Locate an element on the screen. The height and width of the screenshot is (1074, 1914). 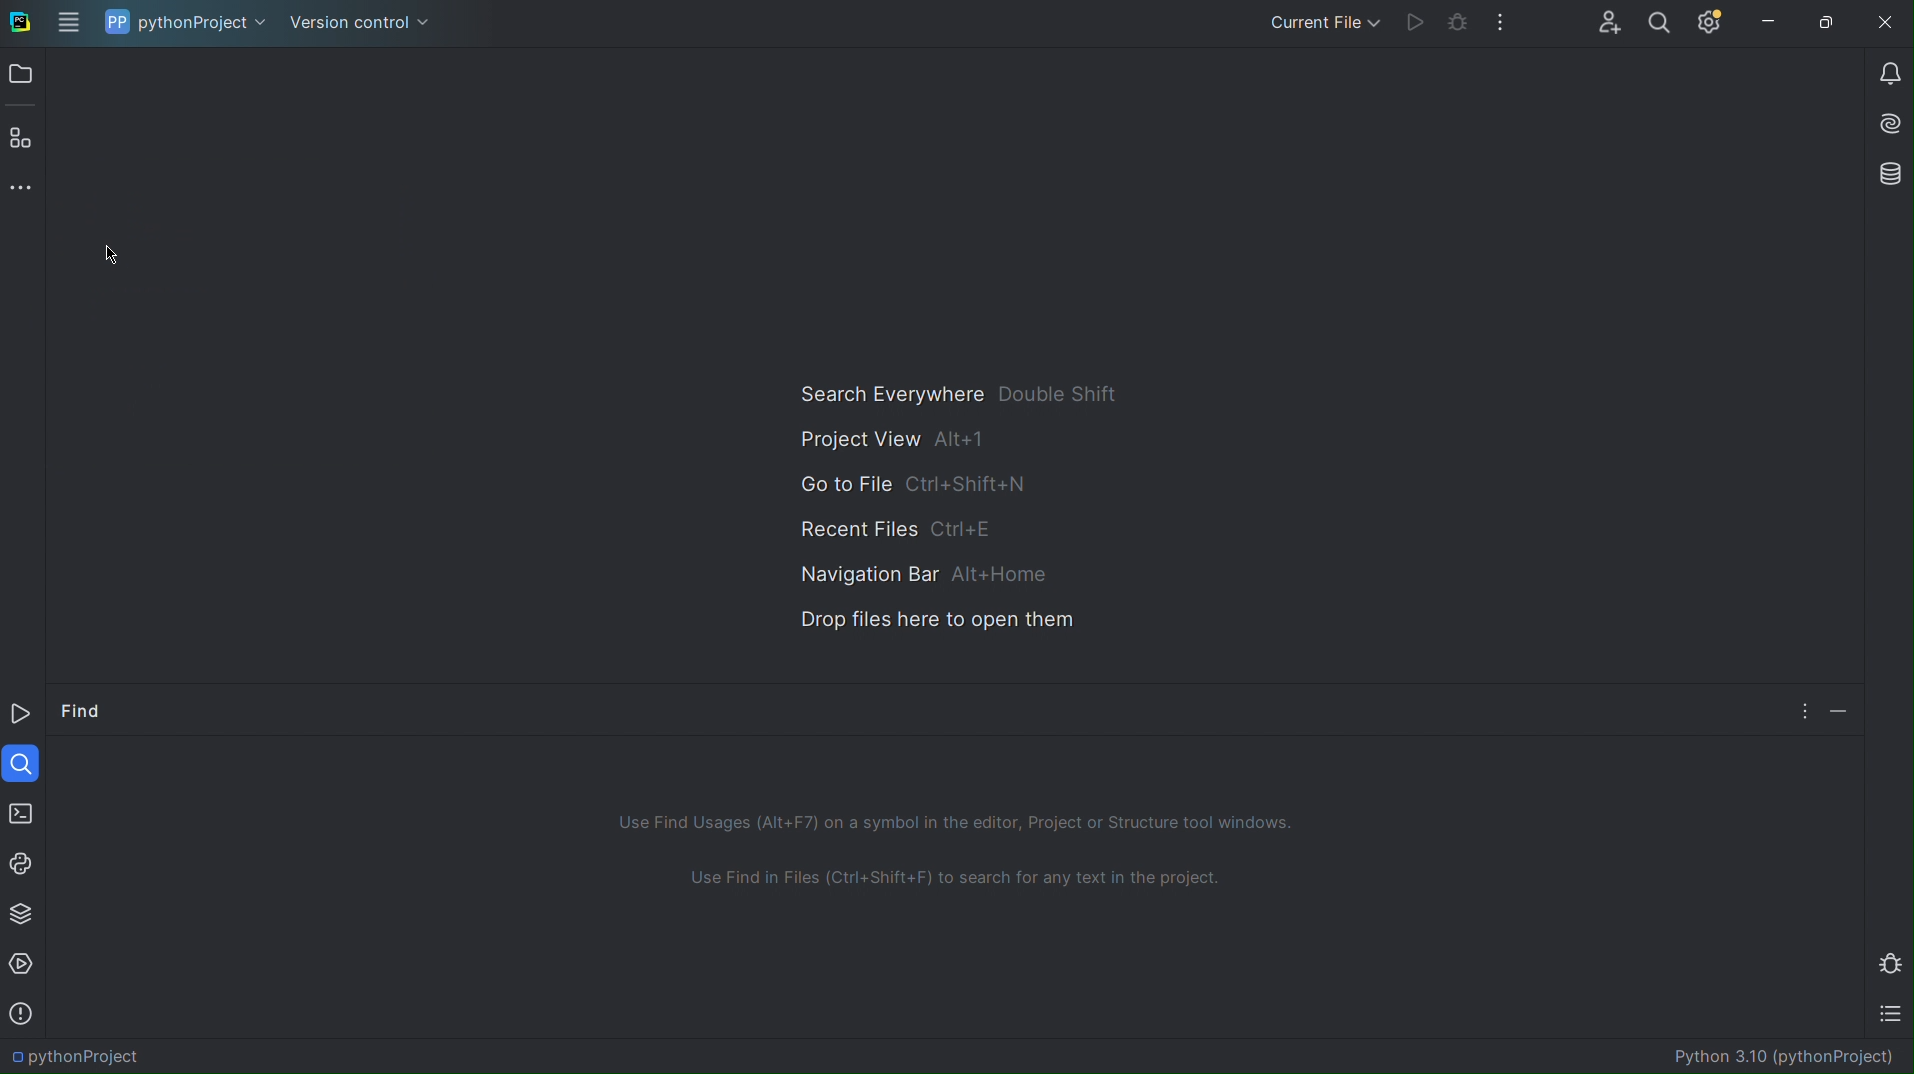
Account is located at coordinates (1608, 23).